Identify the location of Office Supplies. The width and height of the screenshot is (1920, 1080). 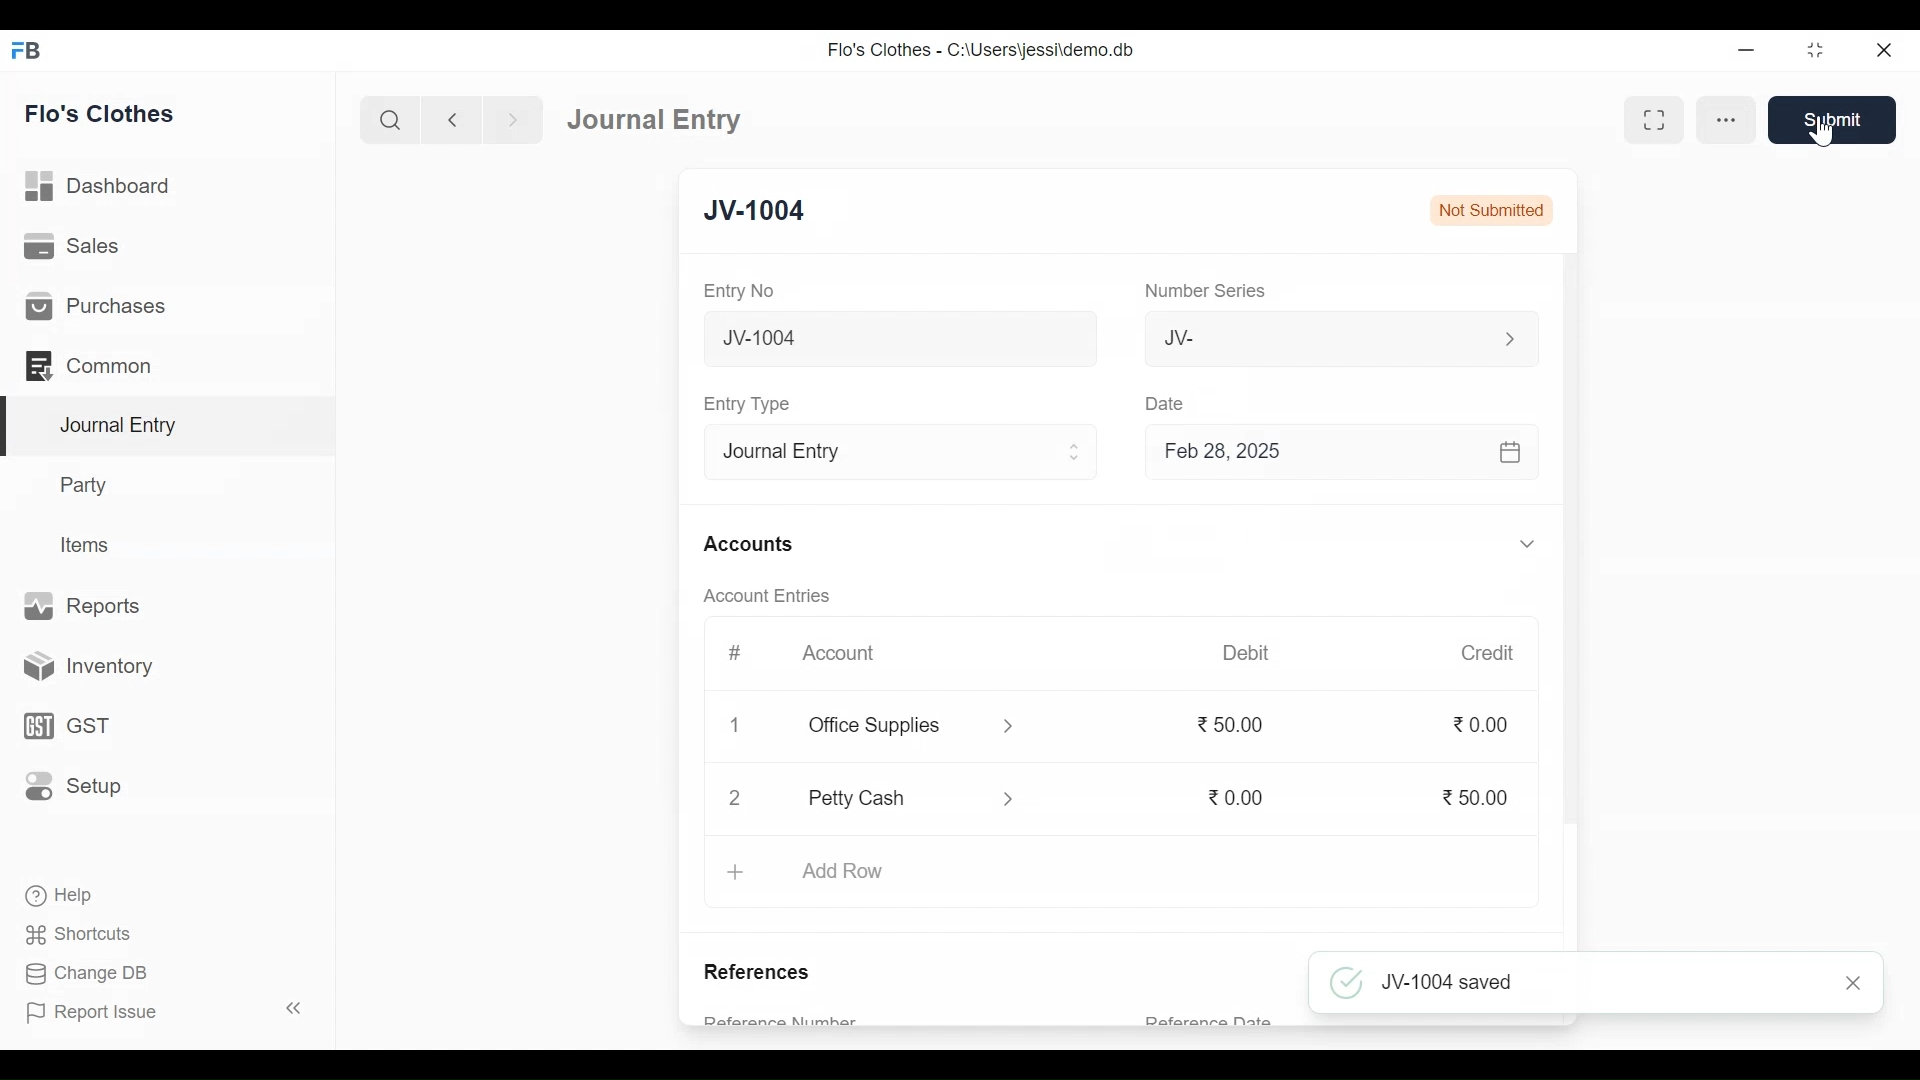
(889, 727).